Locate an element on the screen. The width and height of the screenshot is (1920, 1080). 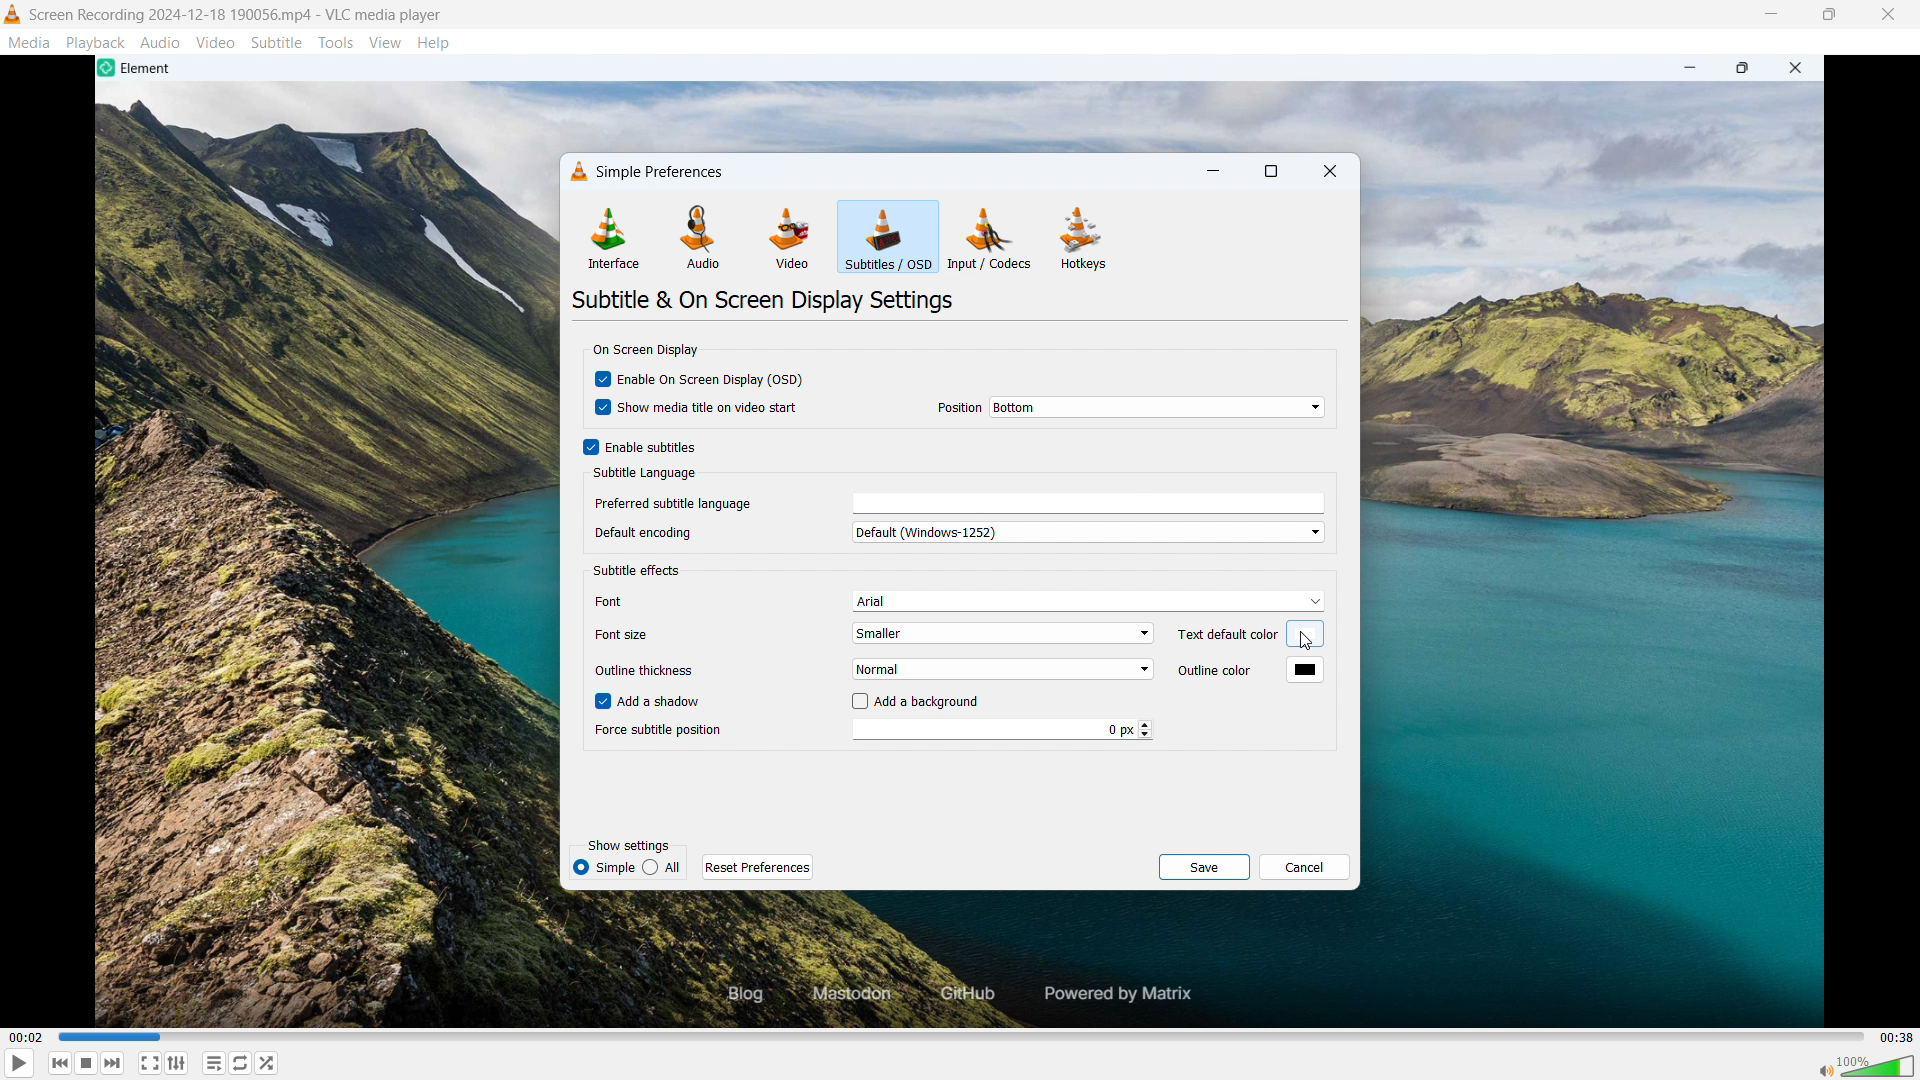
a 1 Default encoding is located at coordinates (653, 535).